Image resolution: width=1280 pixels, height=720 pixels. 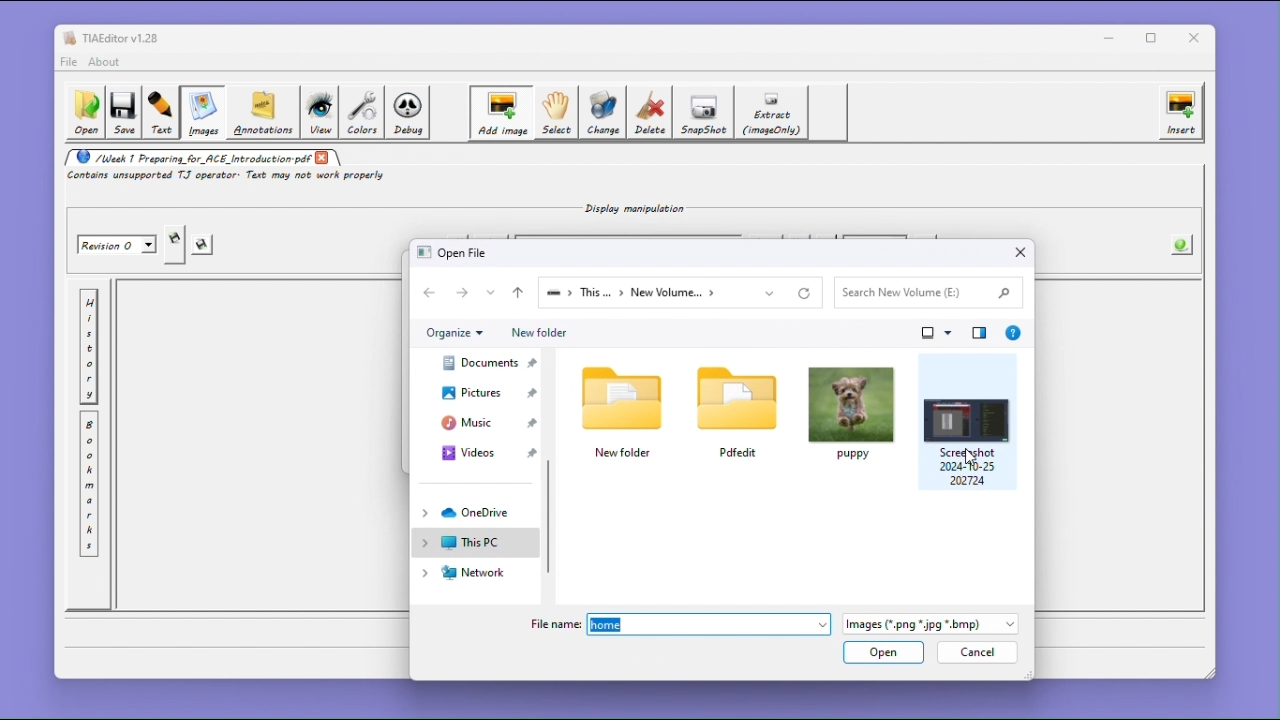 What do you see at coordinates (625, 410) in the screenshot?
I see `new folder` at bounding box center [625, 410].